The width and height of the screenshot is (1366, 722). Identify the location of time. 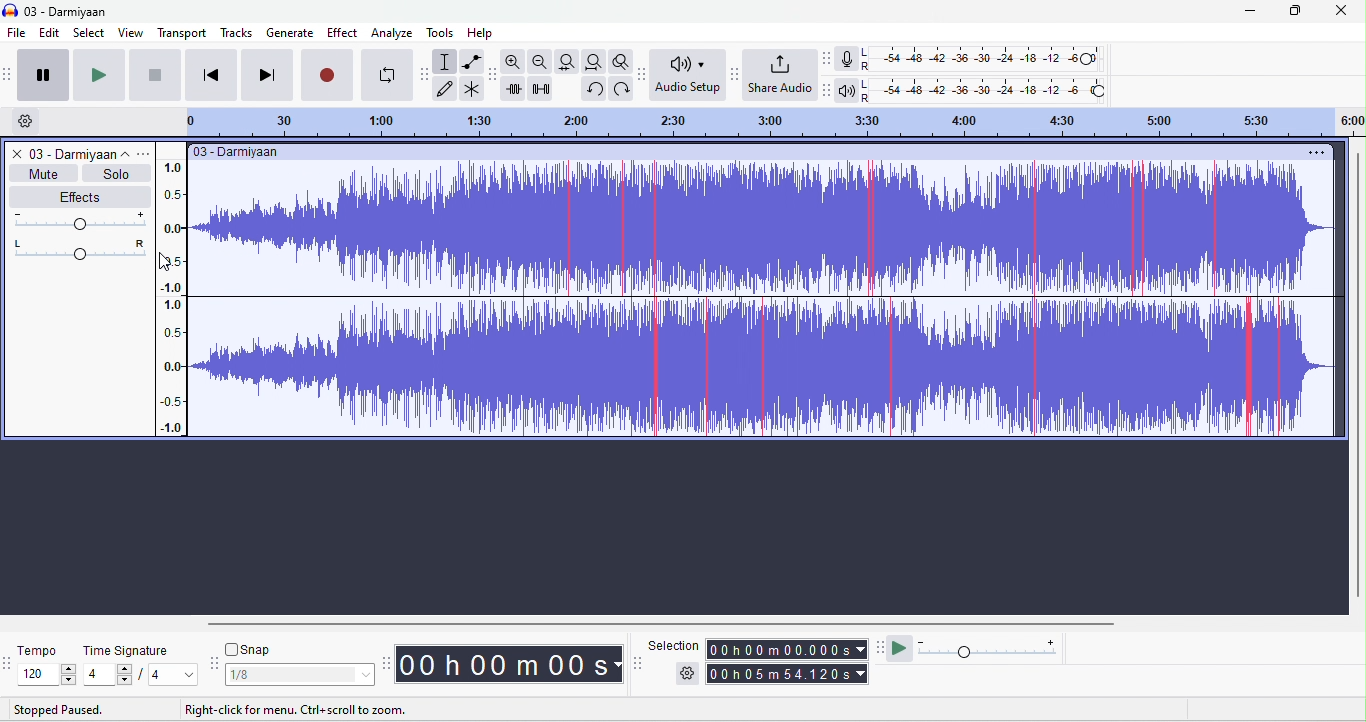
(512, 664).